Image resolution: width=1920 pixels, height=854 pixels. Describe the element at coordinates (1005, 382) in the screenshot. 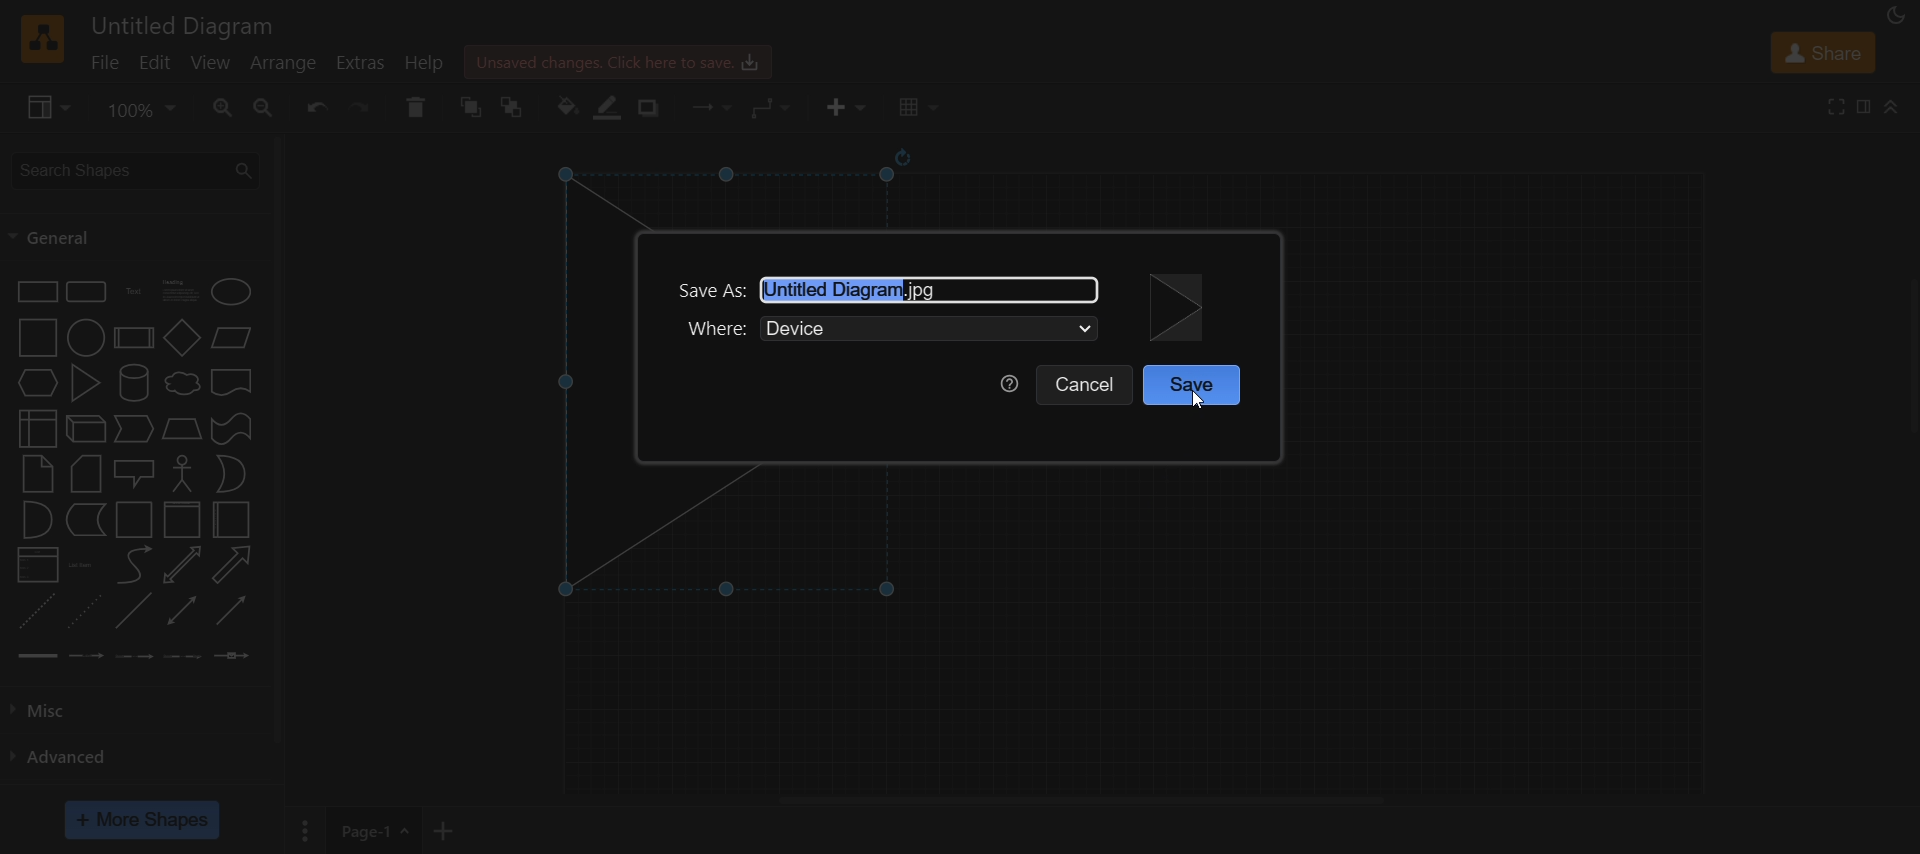

I see `help` at that location.